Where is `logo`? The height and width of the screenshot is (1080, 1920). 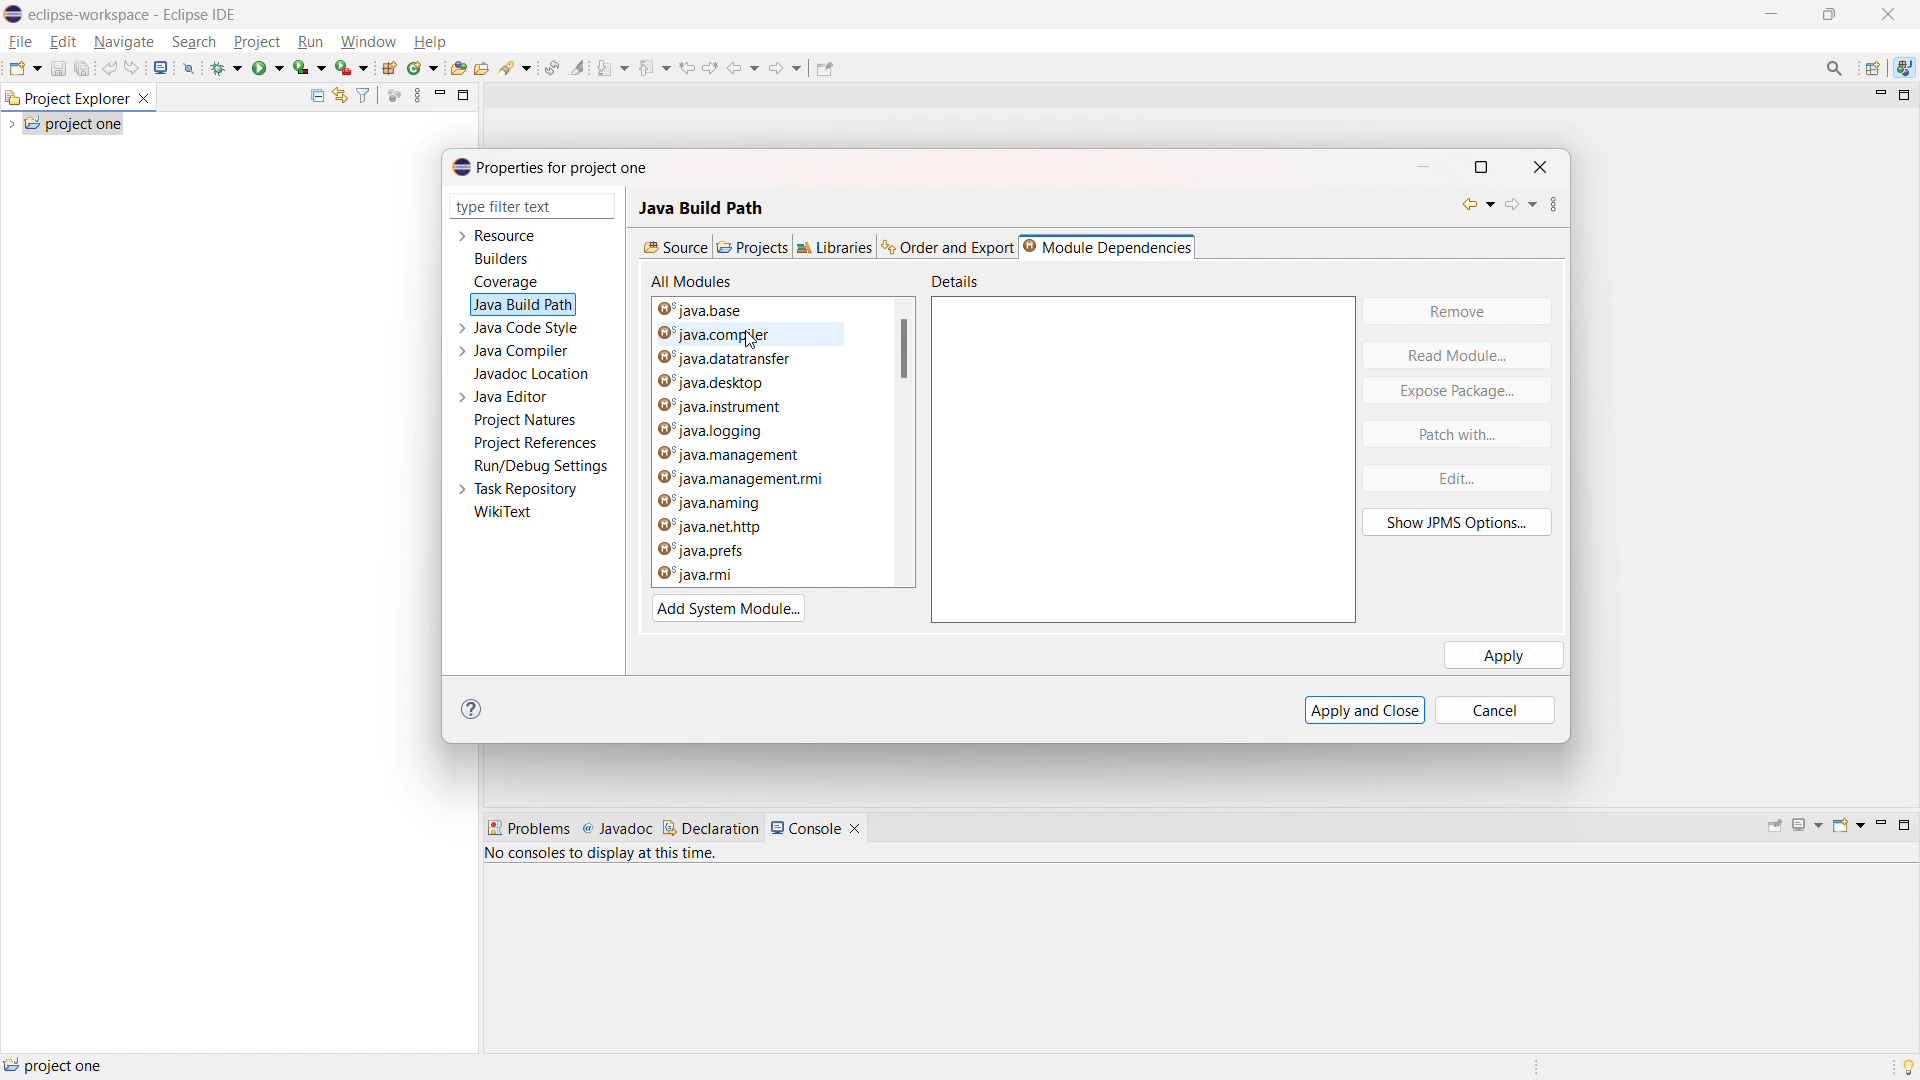 logo is located at coordinates (14, 14).